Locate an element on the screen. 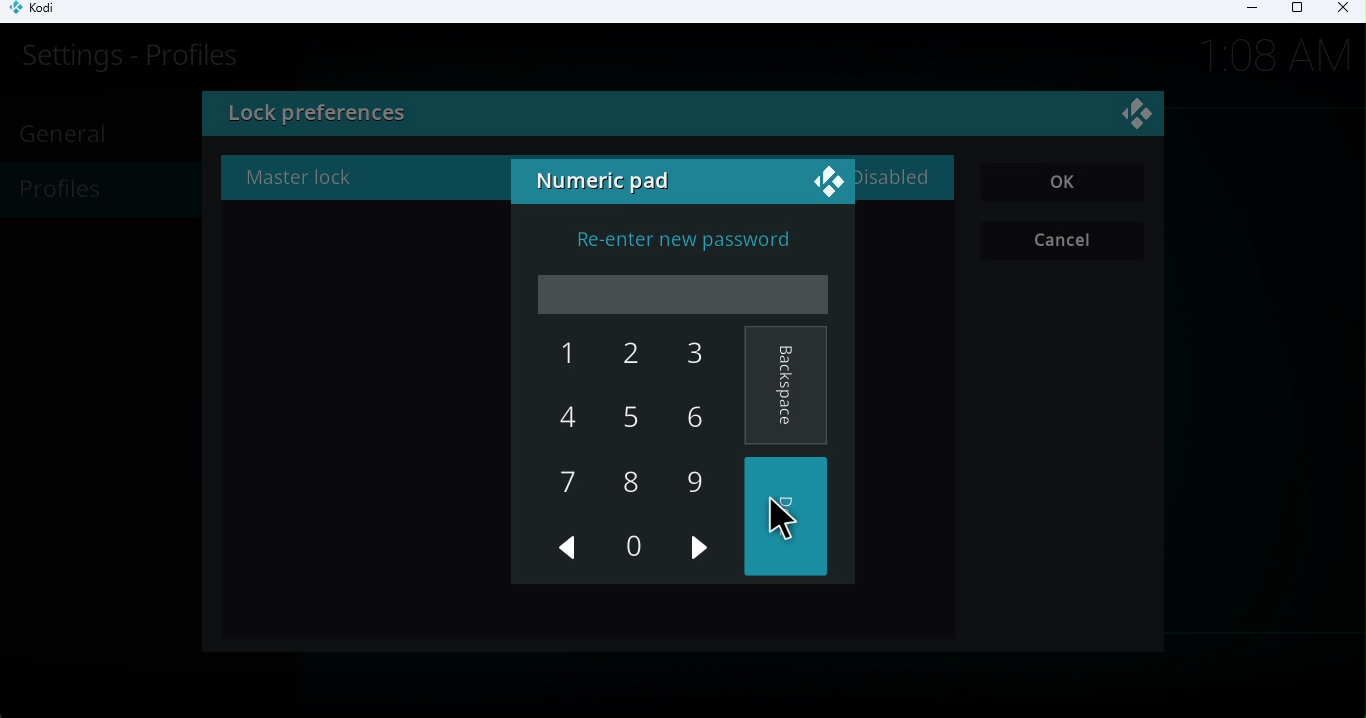 Image resolution: width=1366 pixels, height=718 pixels. Done is located at coordinates (789, 519).